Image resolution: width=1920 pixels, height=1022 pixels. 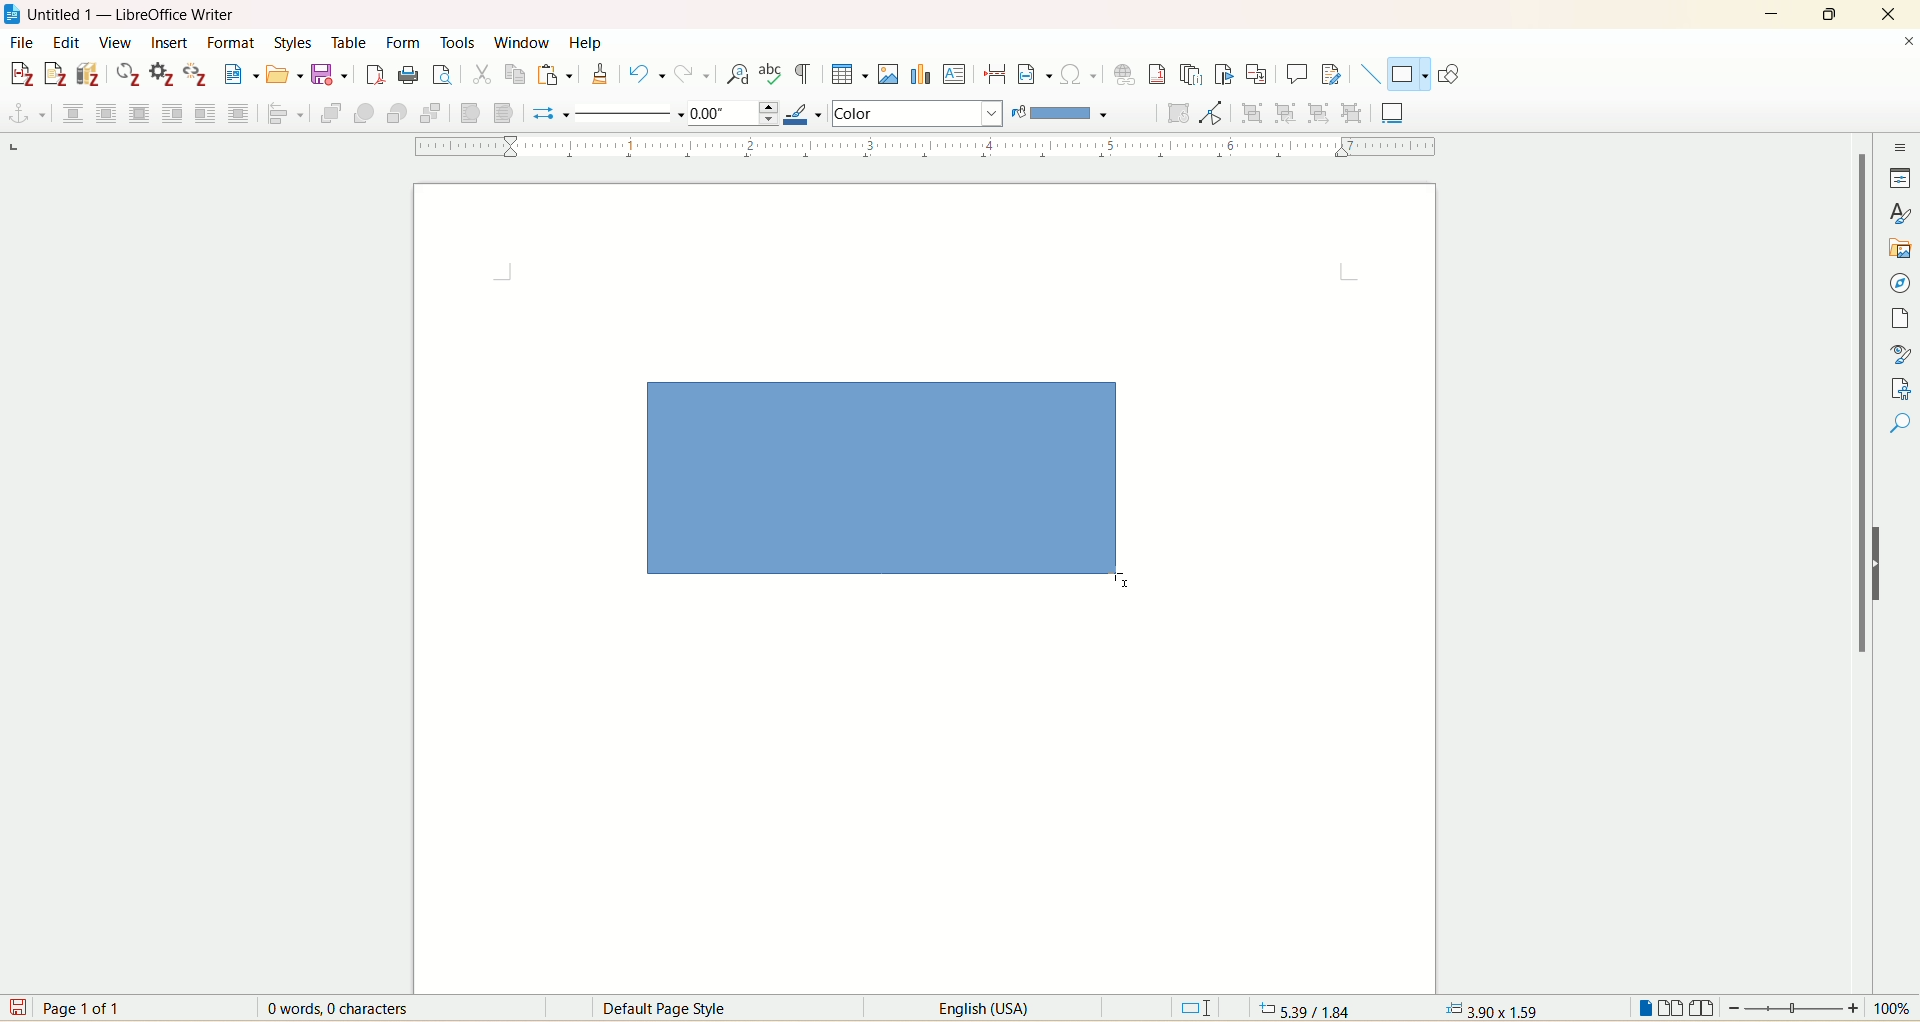 What do you see at coordinates (1257, 73) in the screenshot?
I see `insert cross references` at bounding box center [1257, 73].